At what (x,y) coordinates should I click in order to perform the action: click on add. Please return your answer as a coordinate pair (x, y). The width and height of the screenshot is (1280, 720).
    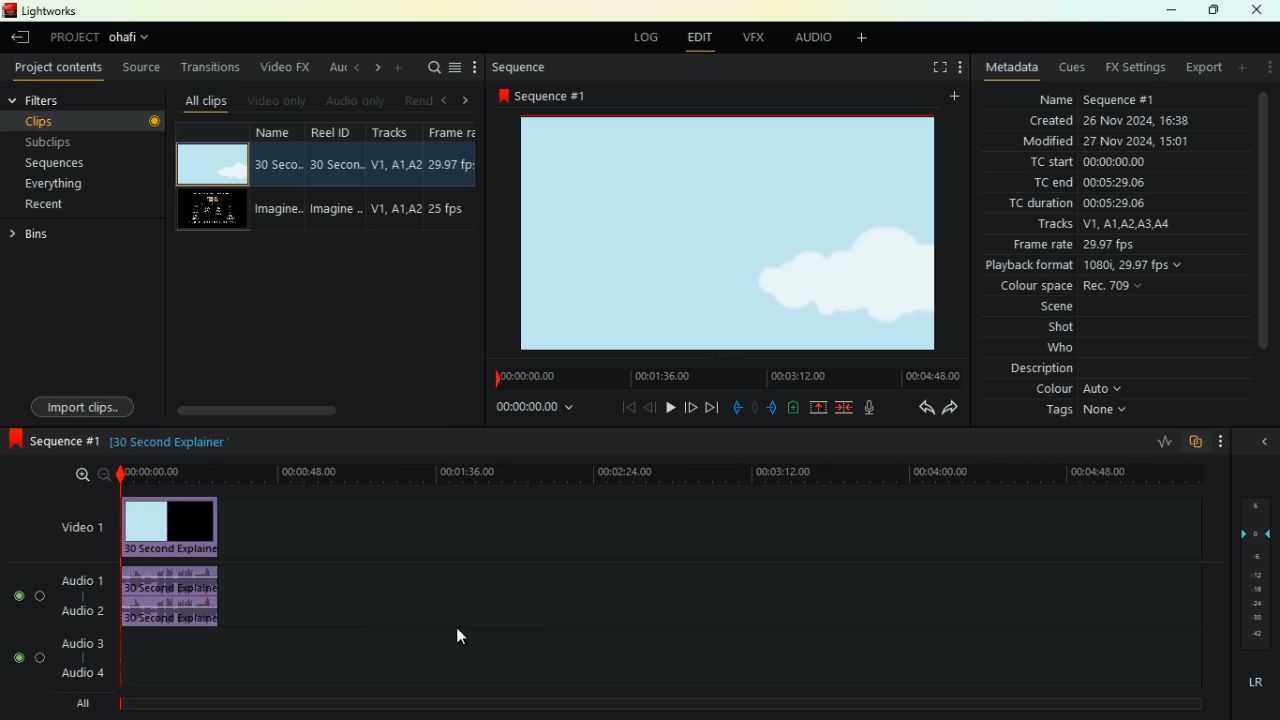
    Looking at the image, I should click on (866, 41).